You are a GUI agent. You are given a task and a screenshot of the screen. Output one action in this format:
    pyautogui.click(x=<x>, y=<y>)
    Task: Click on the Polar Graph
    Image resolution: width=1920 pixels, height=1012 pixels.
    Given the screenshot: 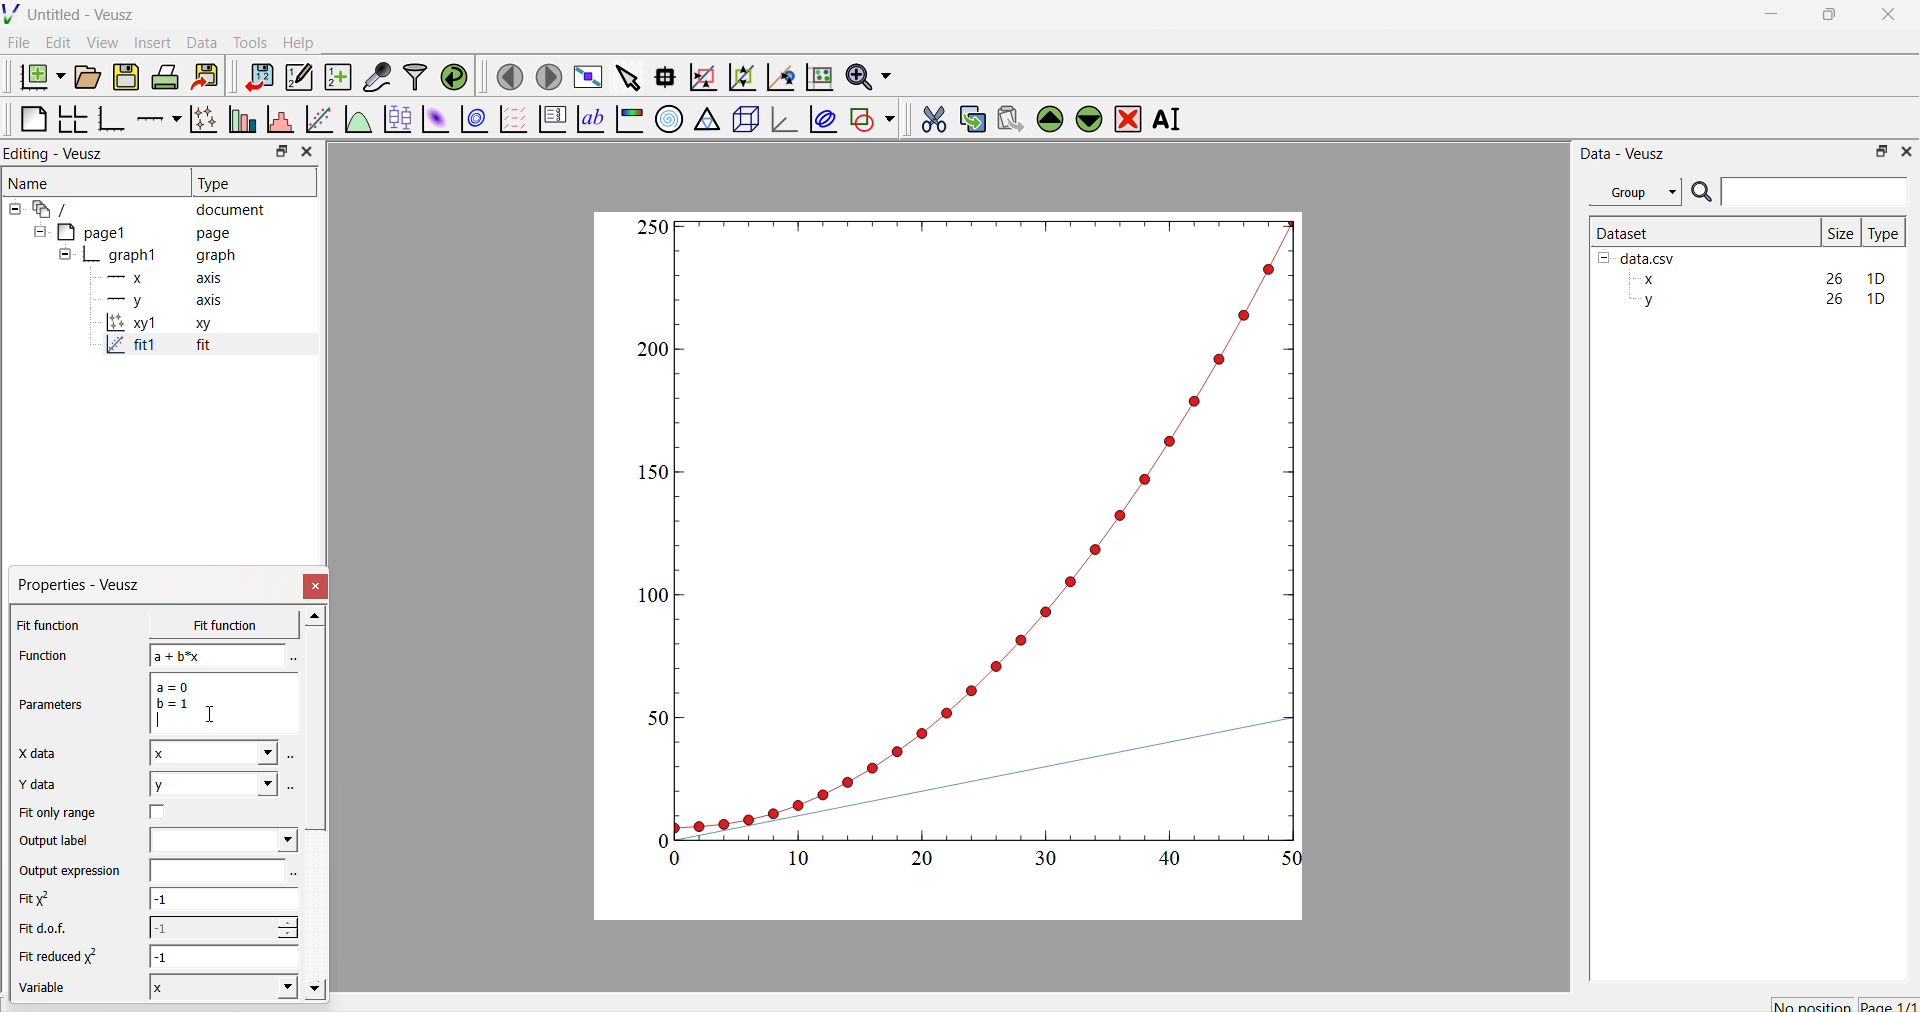 What is the action you would take?
    pyautogui.click(x=669, y=119)
    